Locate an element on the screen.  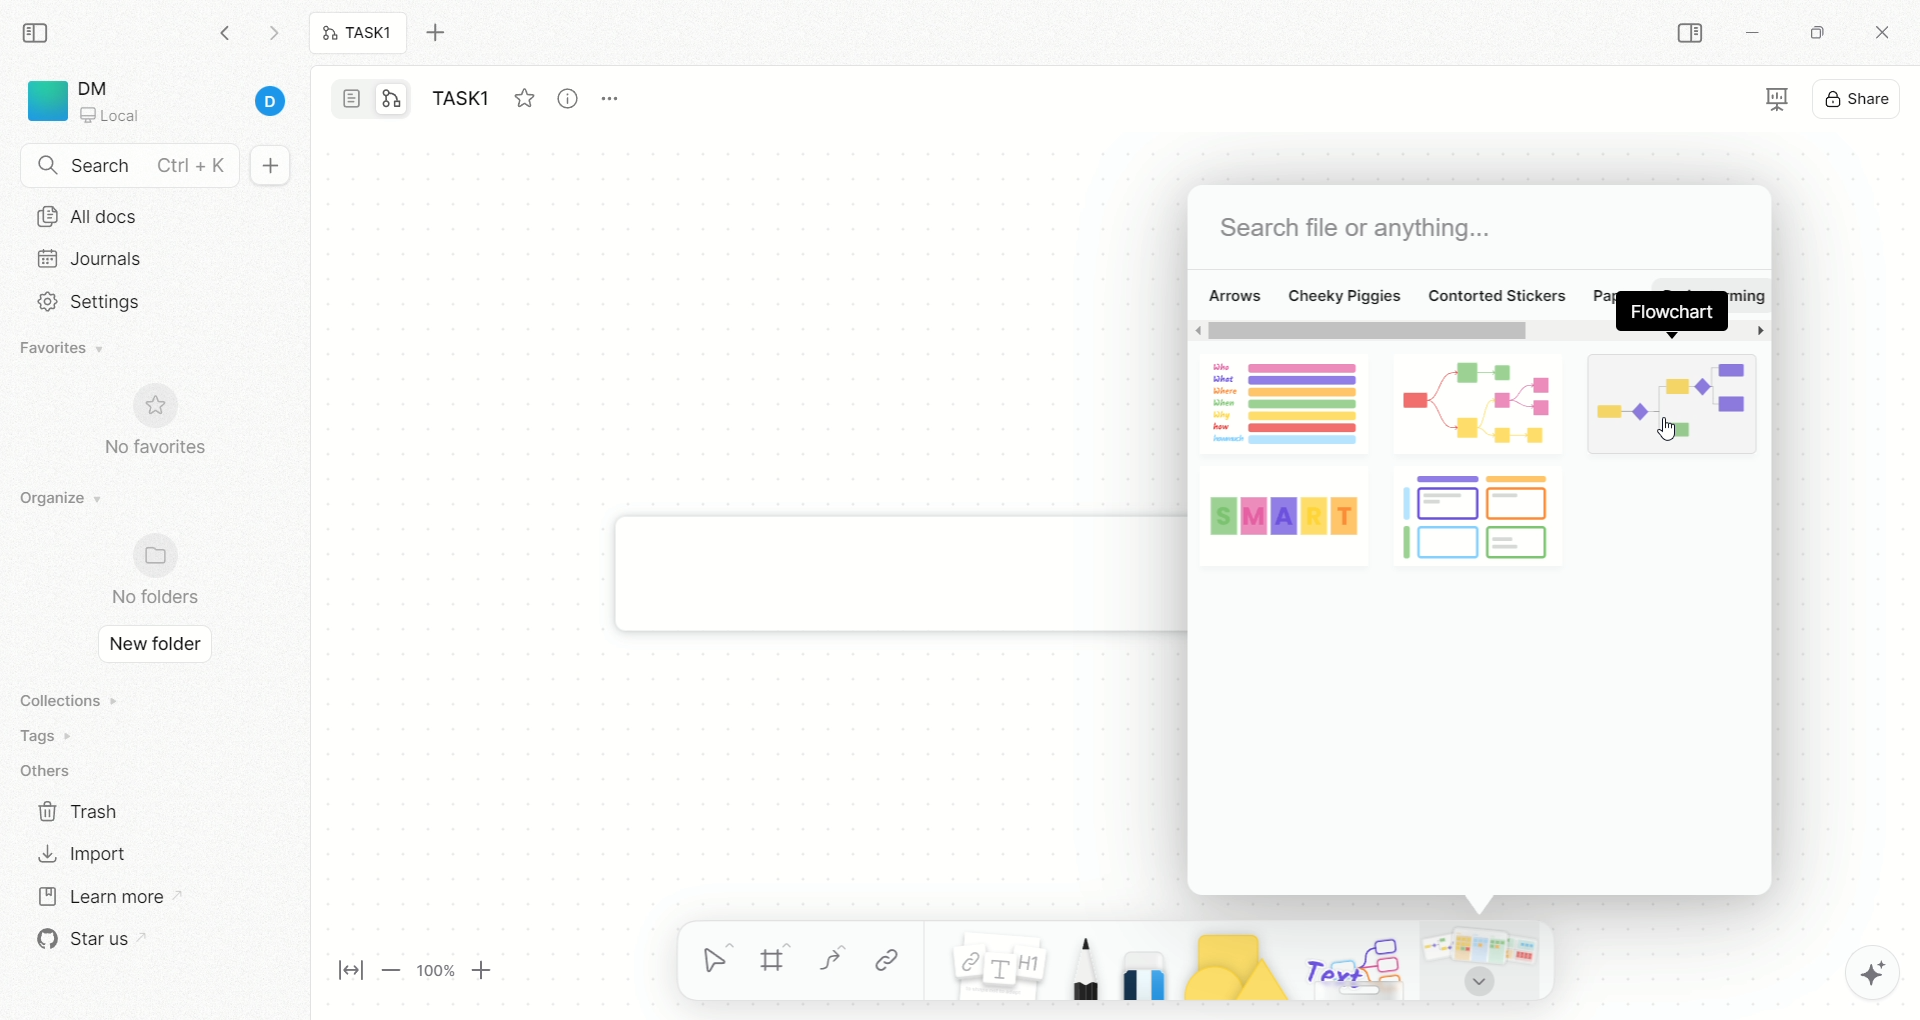
new tab is located at coordinates (447, 33).